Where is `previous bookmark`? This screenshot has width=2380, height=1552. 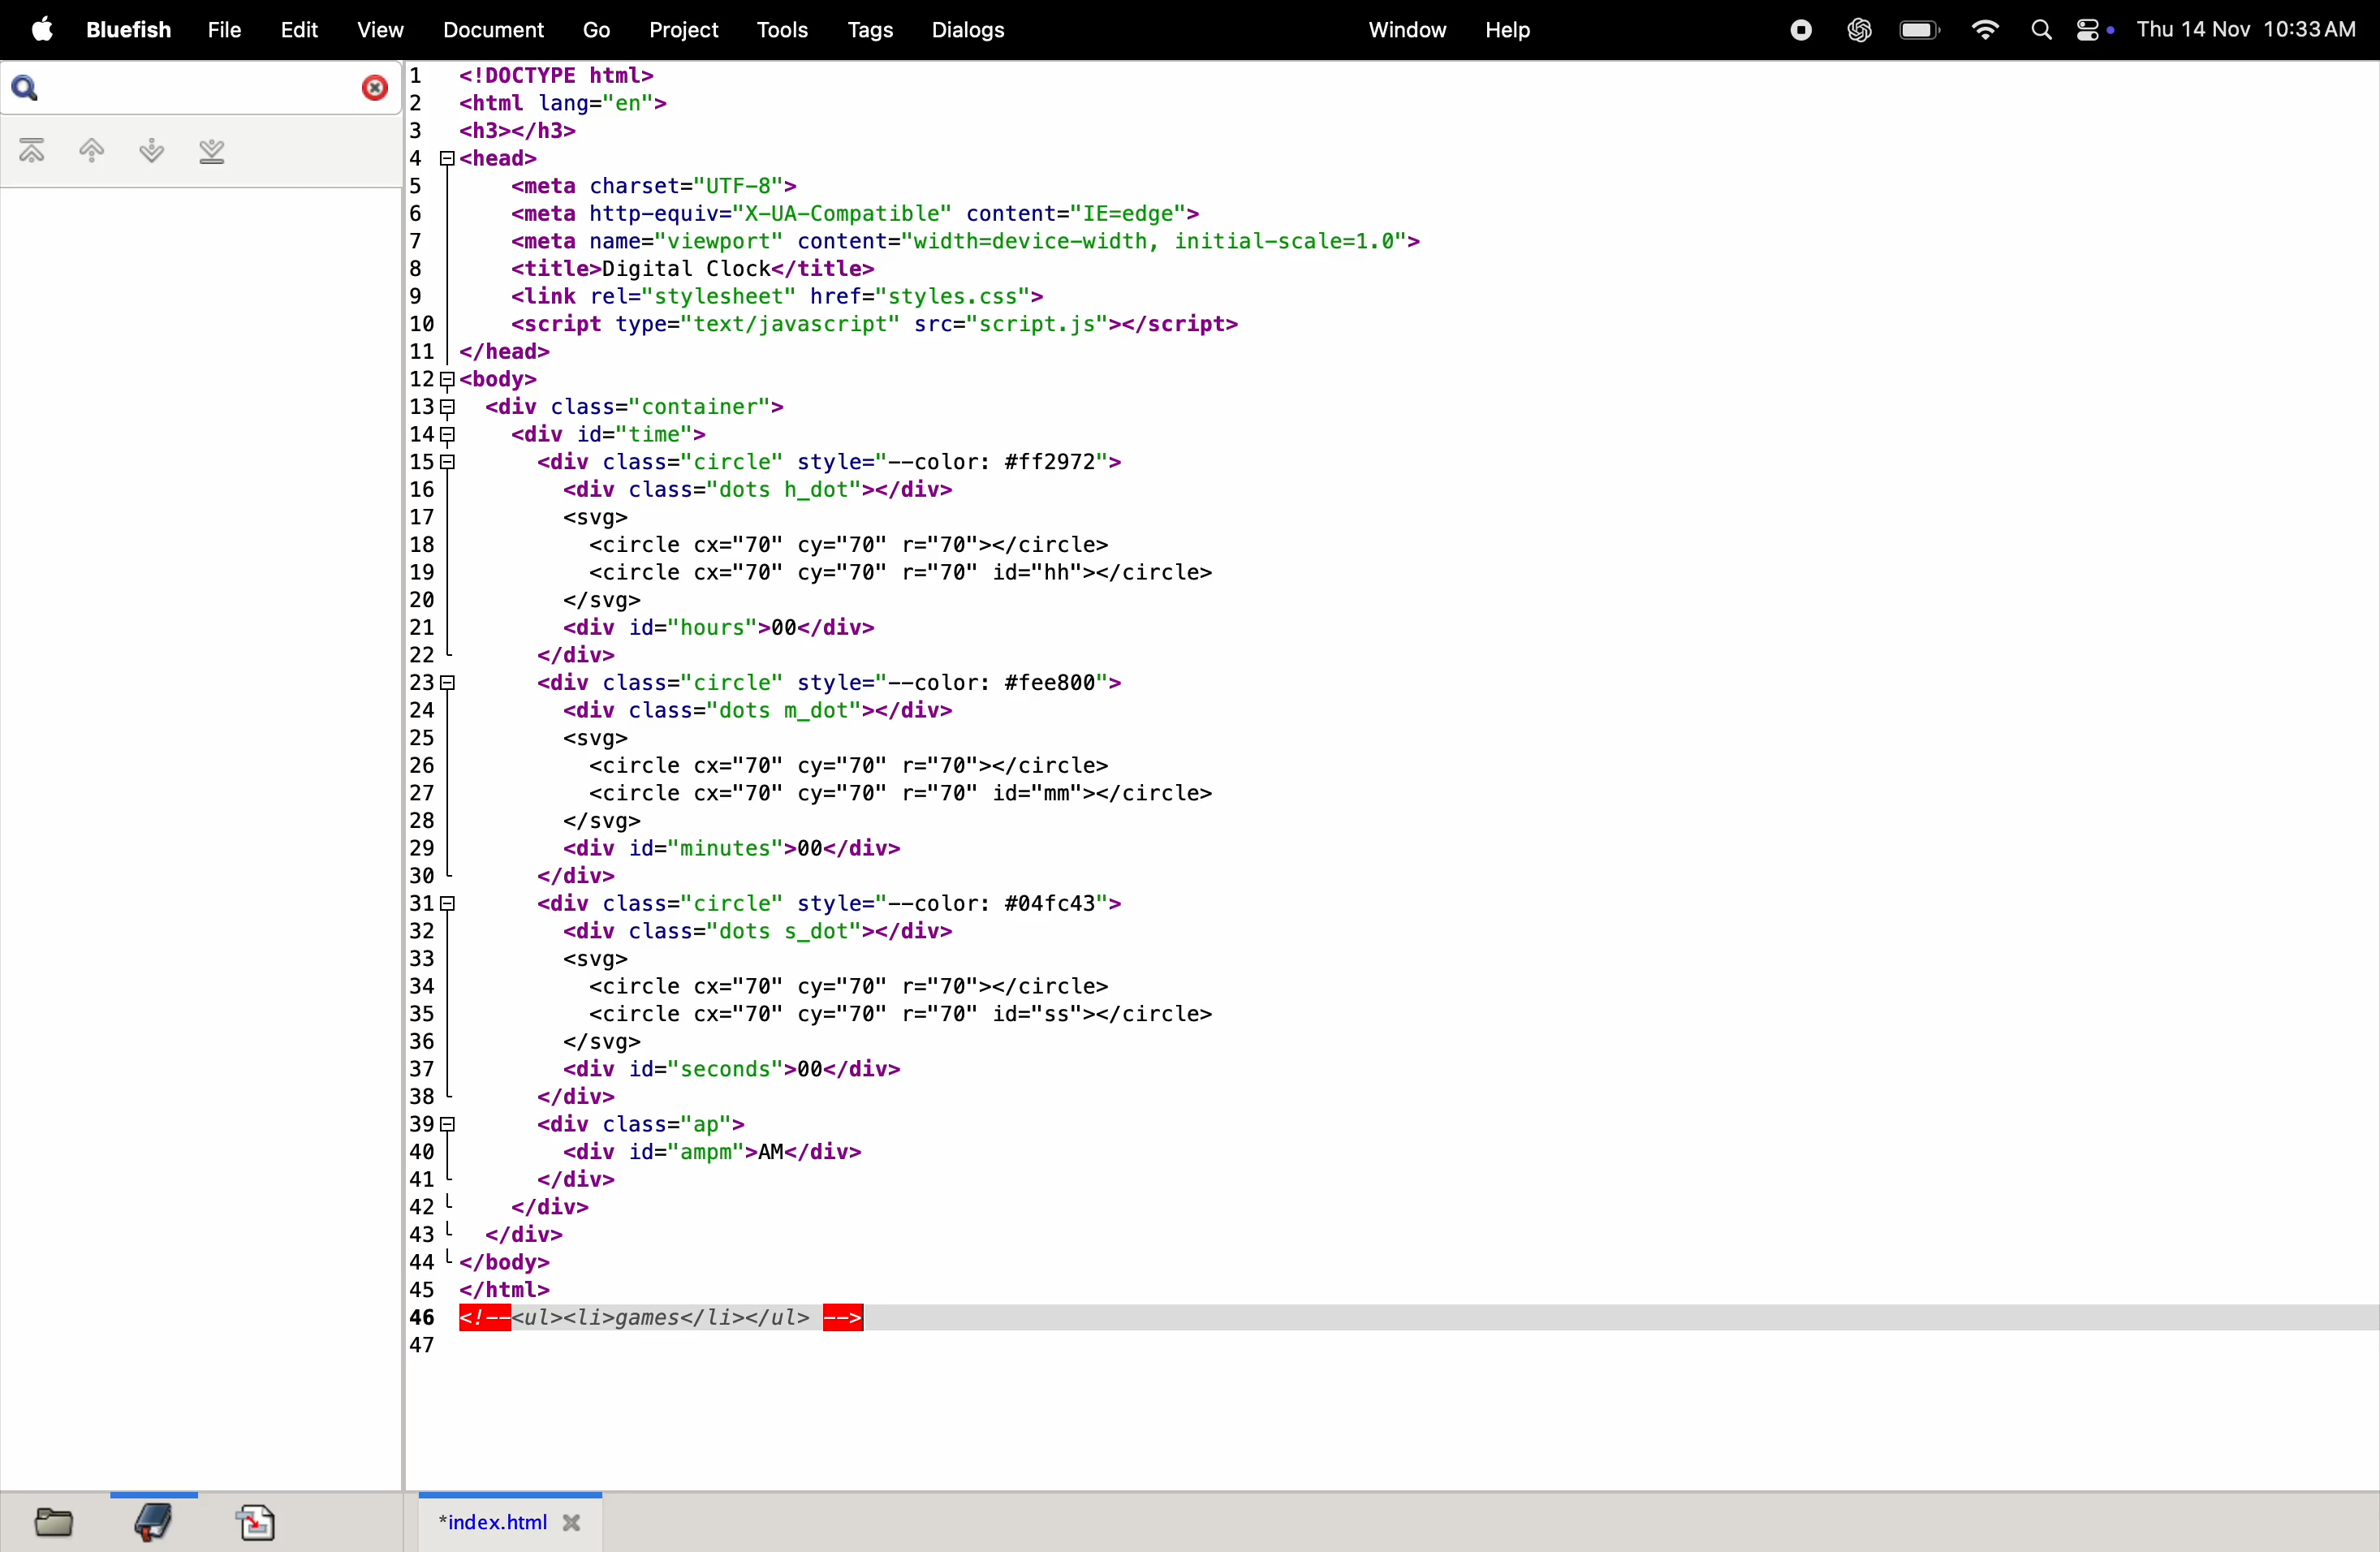 previous bookmark is located at coordinates (85, 150).